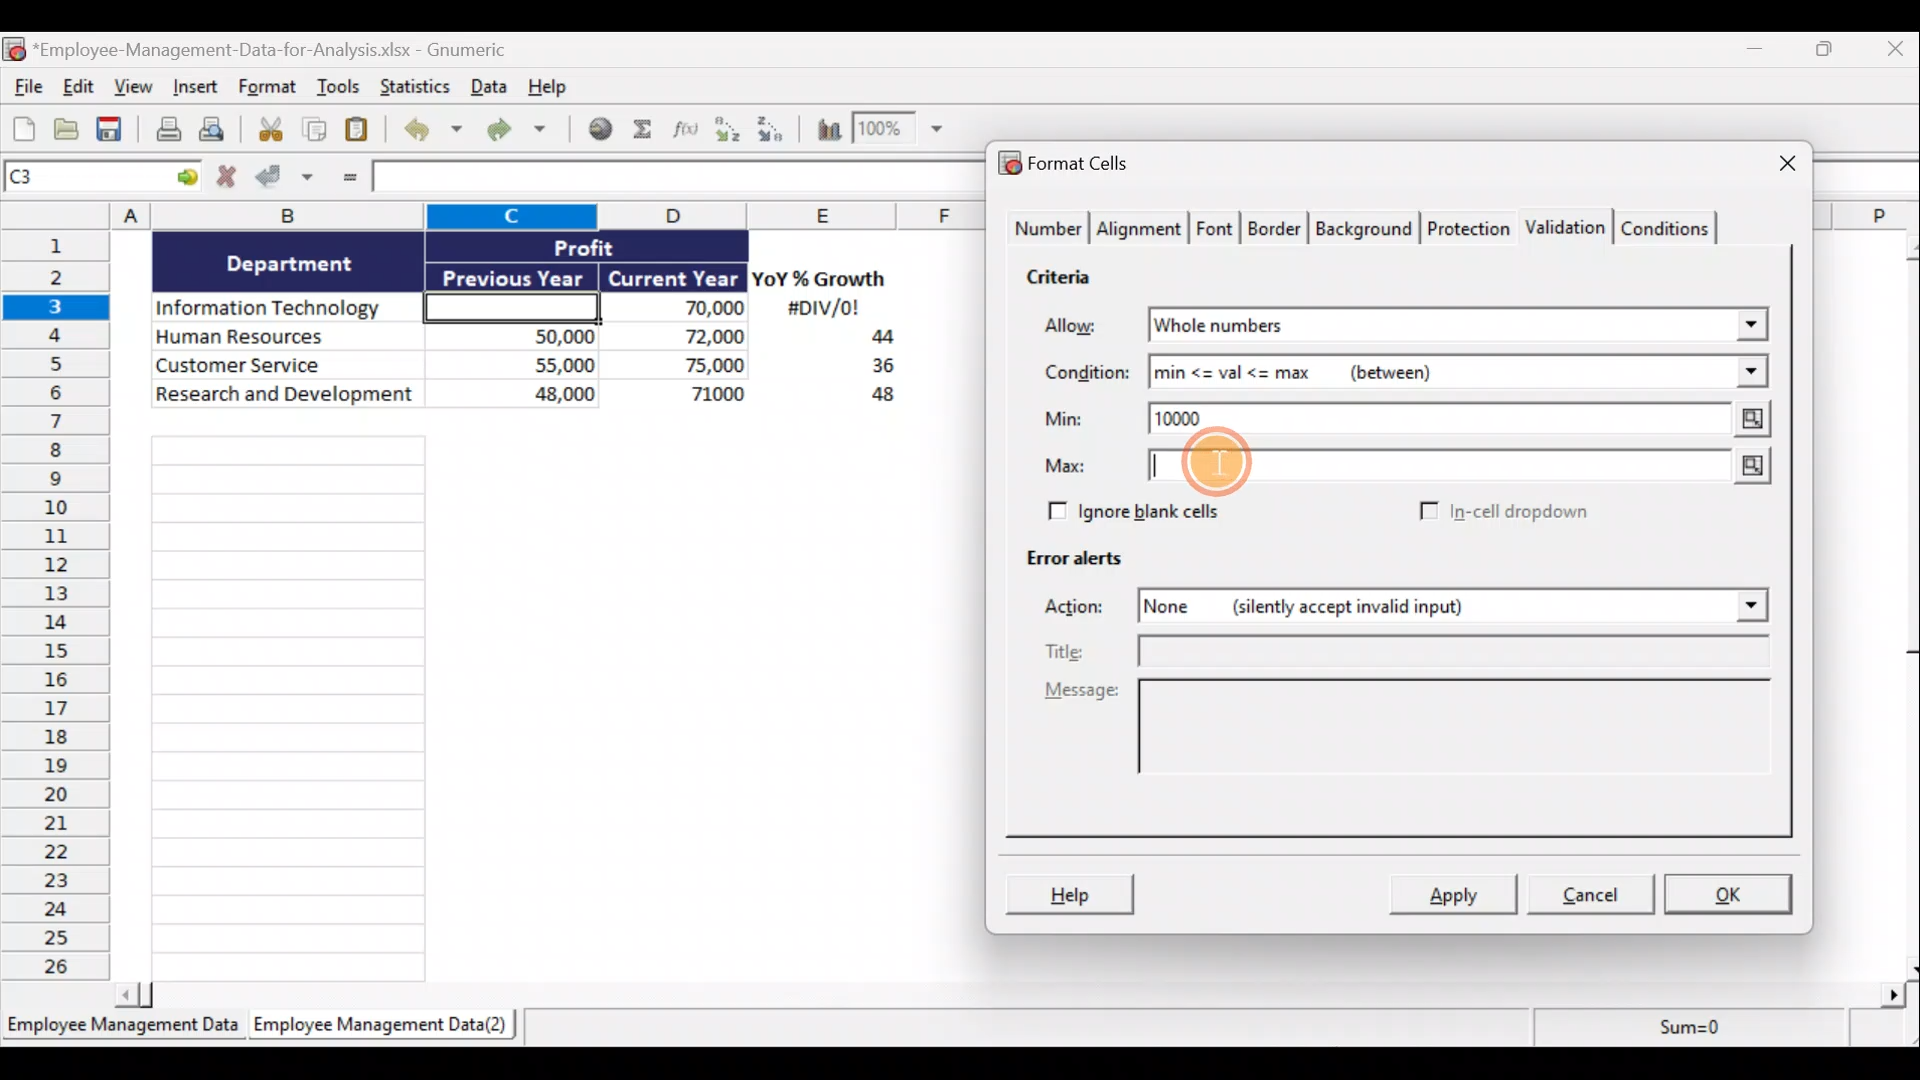  What do you see at coordinates (315, 130) in the screenshot?
I see `Copy selection` at bounding box center [315, 130].